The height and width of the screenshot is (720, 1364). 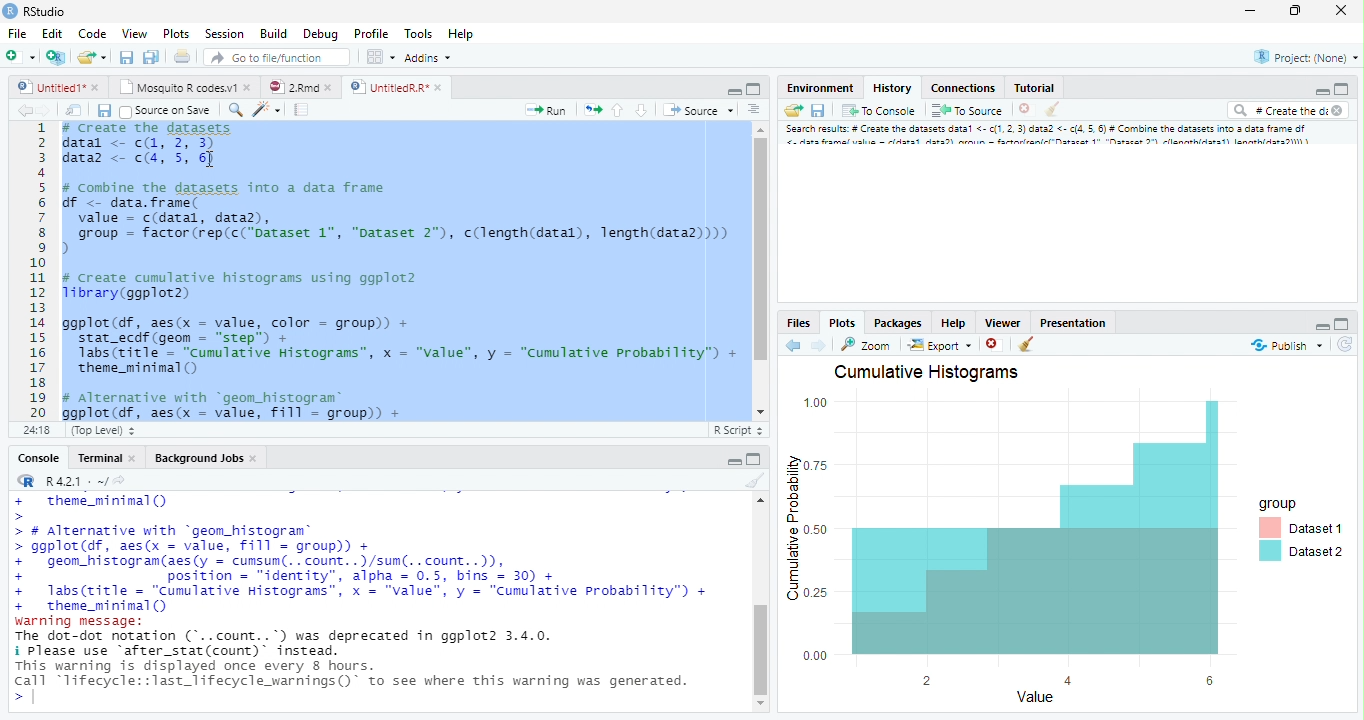 What do you see at coordinates (34, 10) in the screenshot?
I see `Rstudio` at bounding box center [34, 10].